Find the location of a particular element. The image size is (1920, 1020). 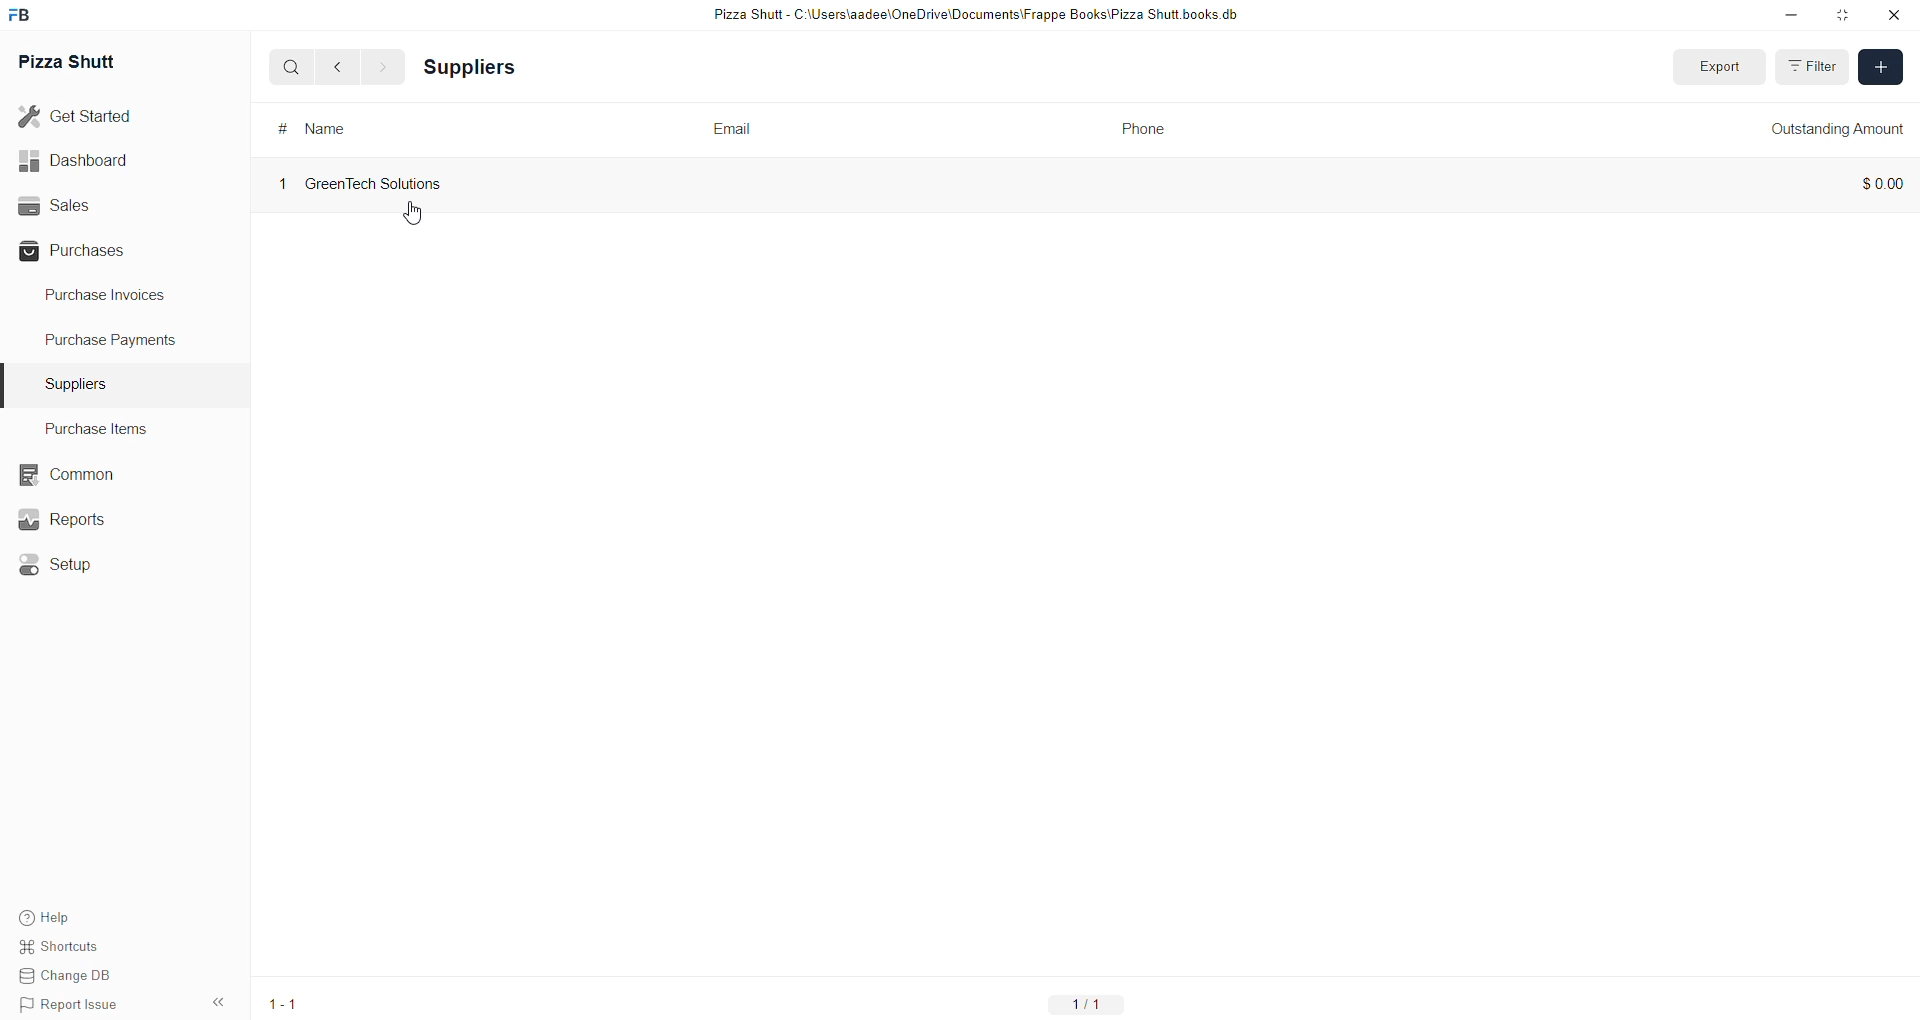

1-1 is located at coordinates (281, 1005).